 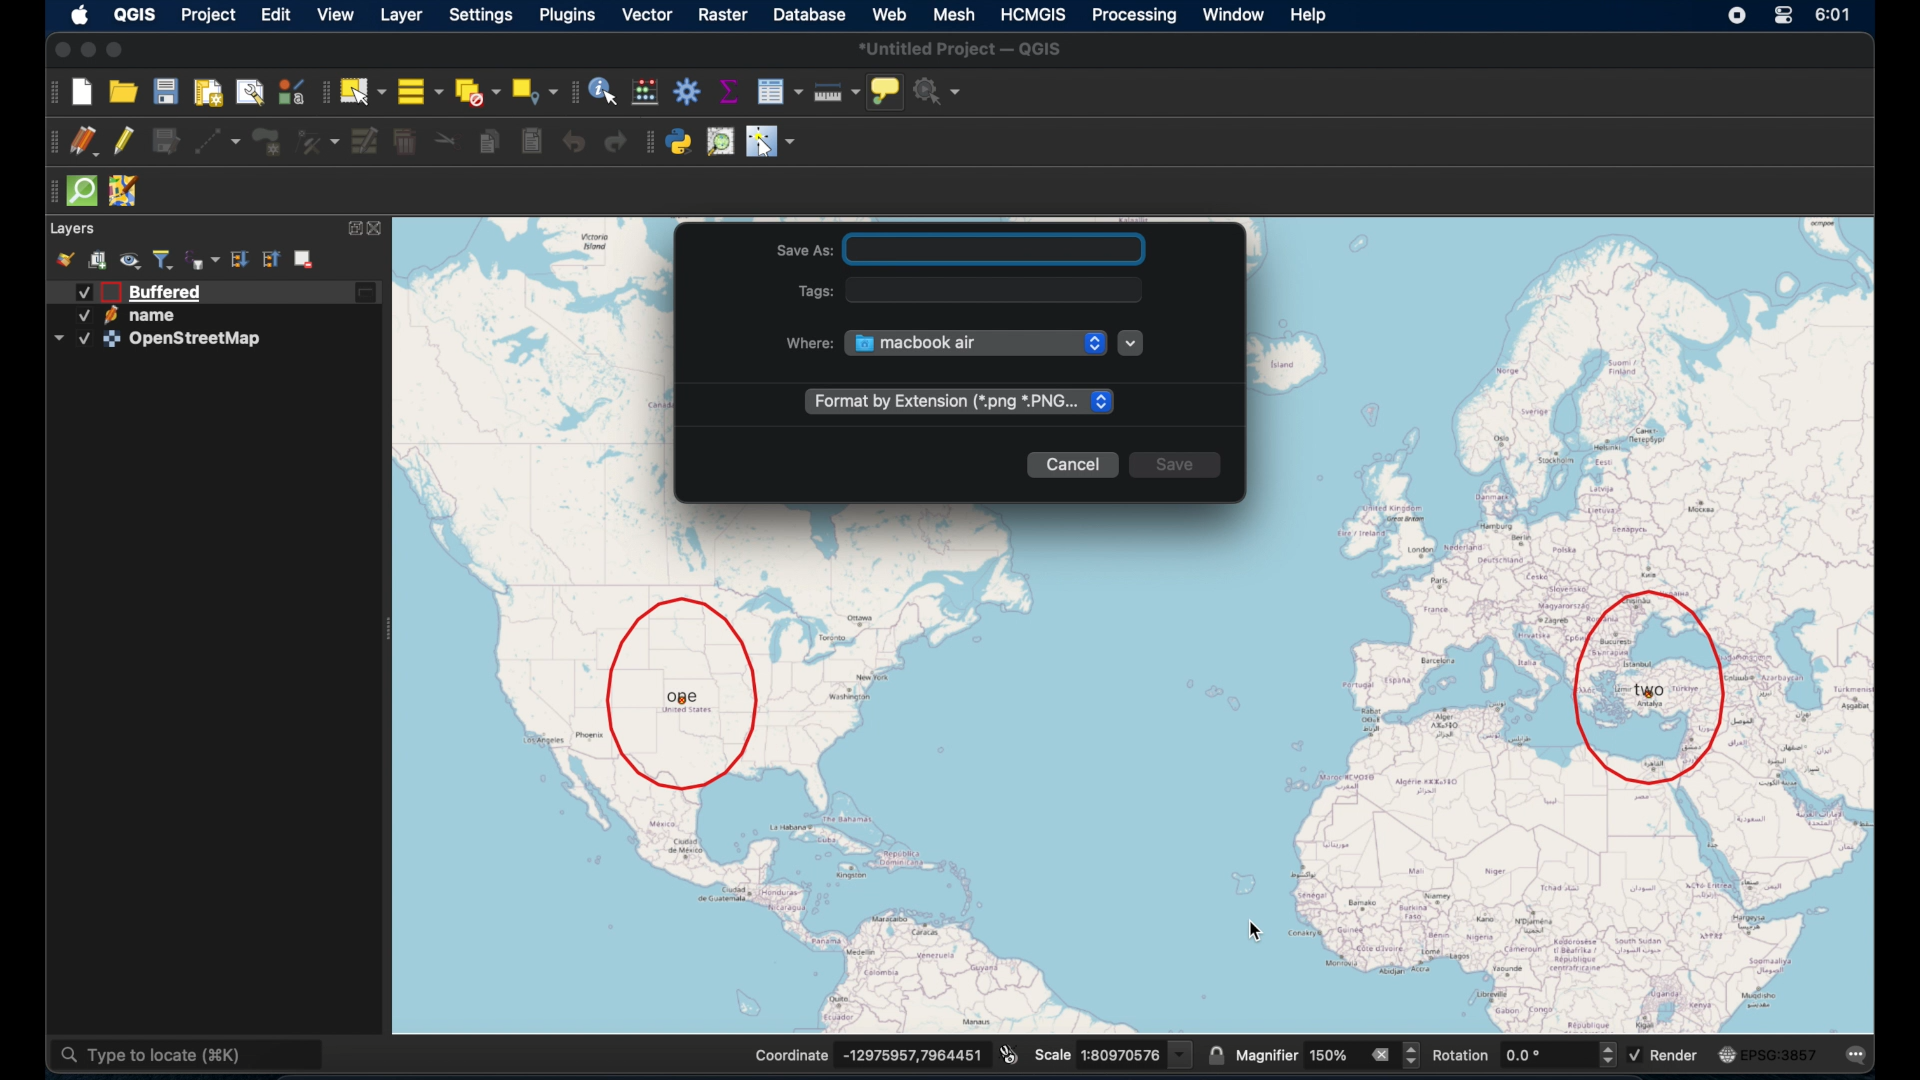 What do you see at coordinates (1235, 16) in the screenshot?
I see `window` at bounding box center [1235, 16].